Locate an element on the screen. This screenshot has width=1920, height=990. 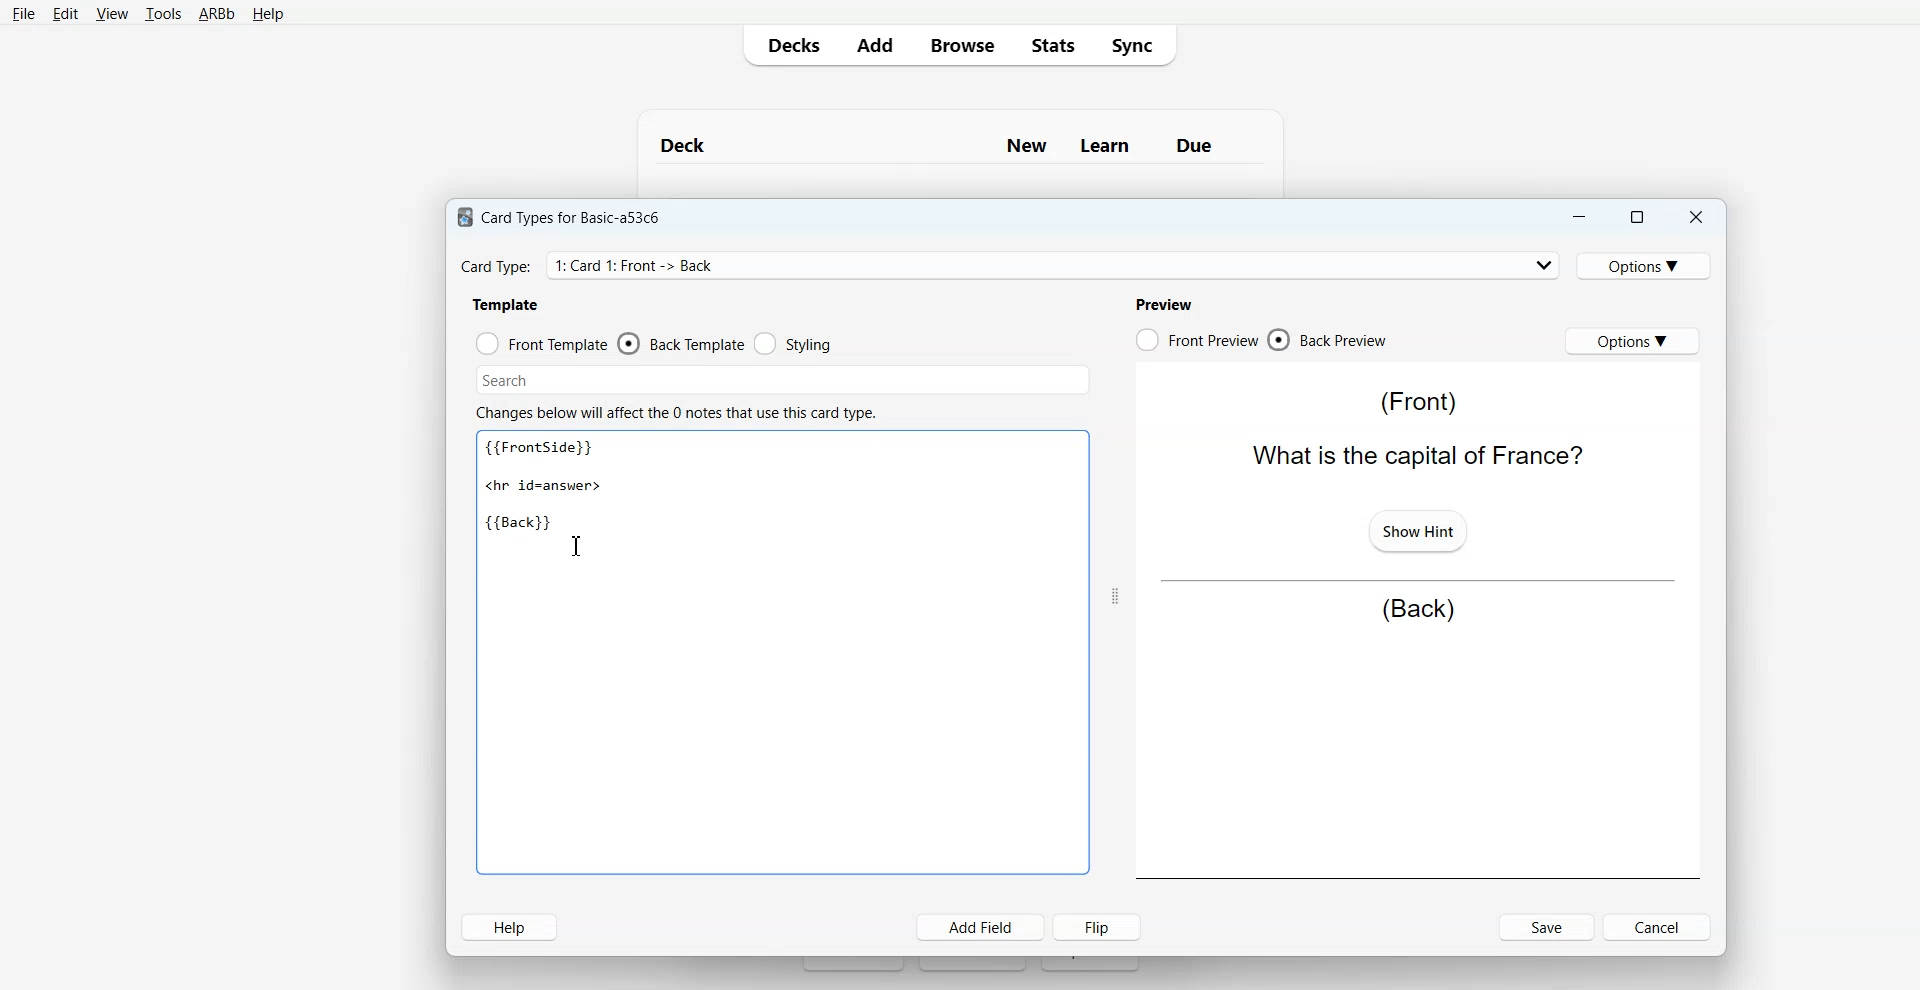
Options is located at coordinates (1632, 340).